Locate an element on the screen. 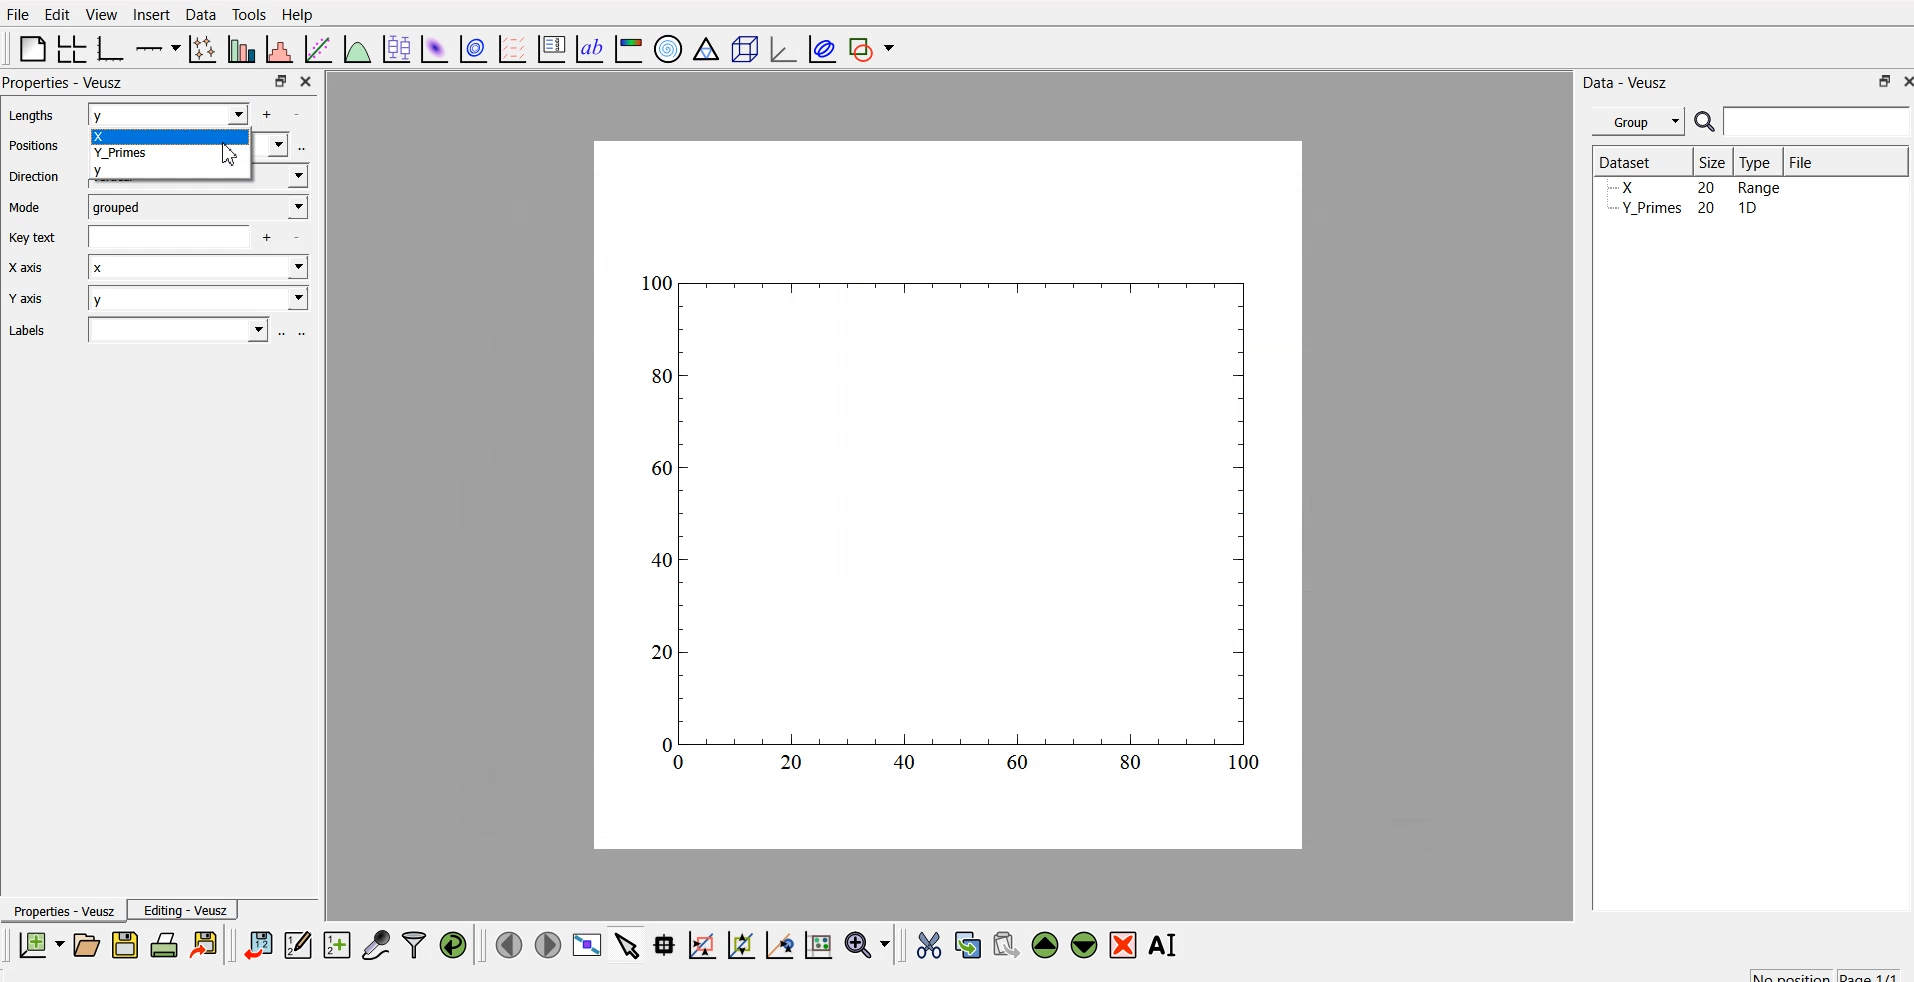 The width and height of the screenshot is (1914, 982). Ternary graph is located at coordinates (707, 48).